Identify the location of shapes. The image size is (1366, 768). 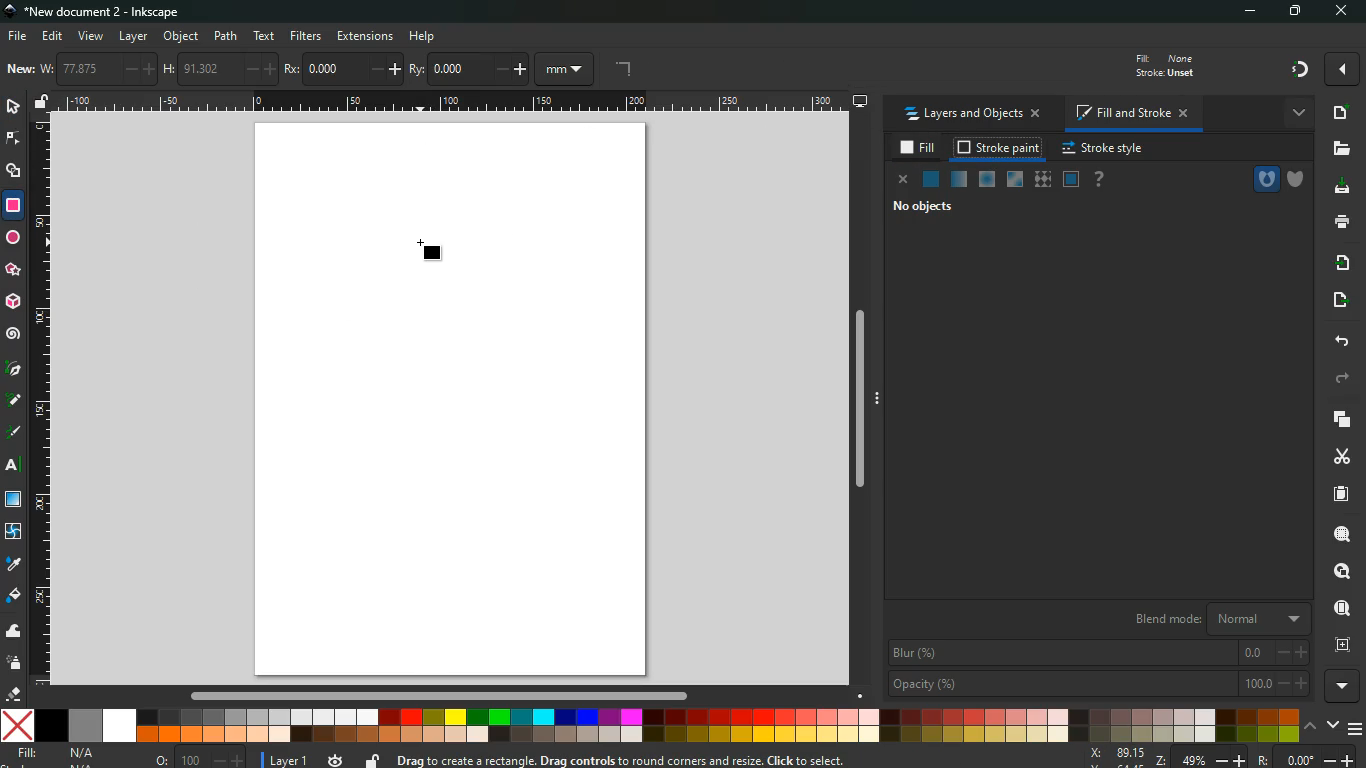
(15, 174).